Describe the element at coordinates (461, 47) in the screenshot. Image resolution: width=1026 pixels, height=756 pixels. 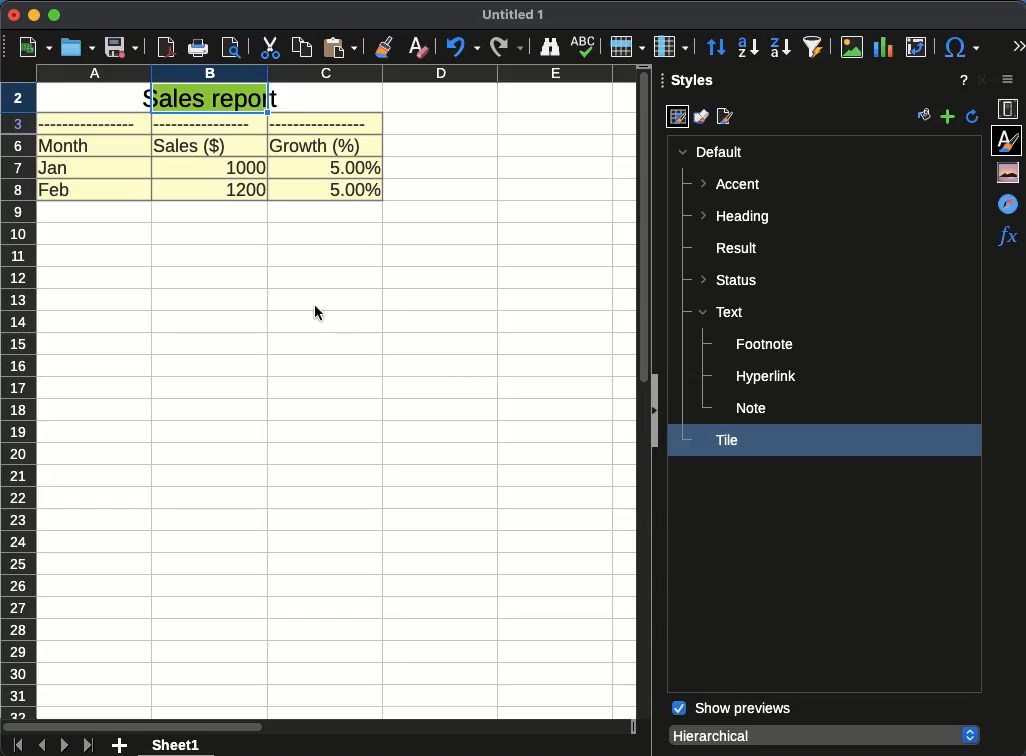
I see `undo` at that location.